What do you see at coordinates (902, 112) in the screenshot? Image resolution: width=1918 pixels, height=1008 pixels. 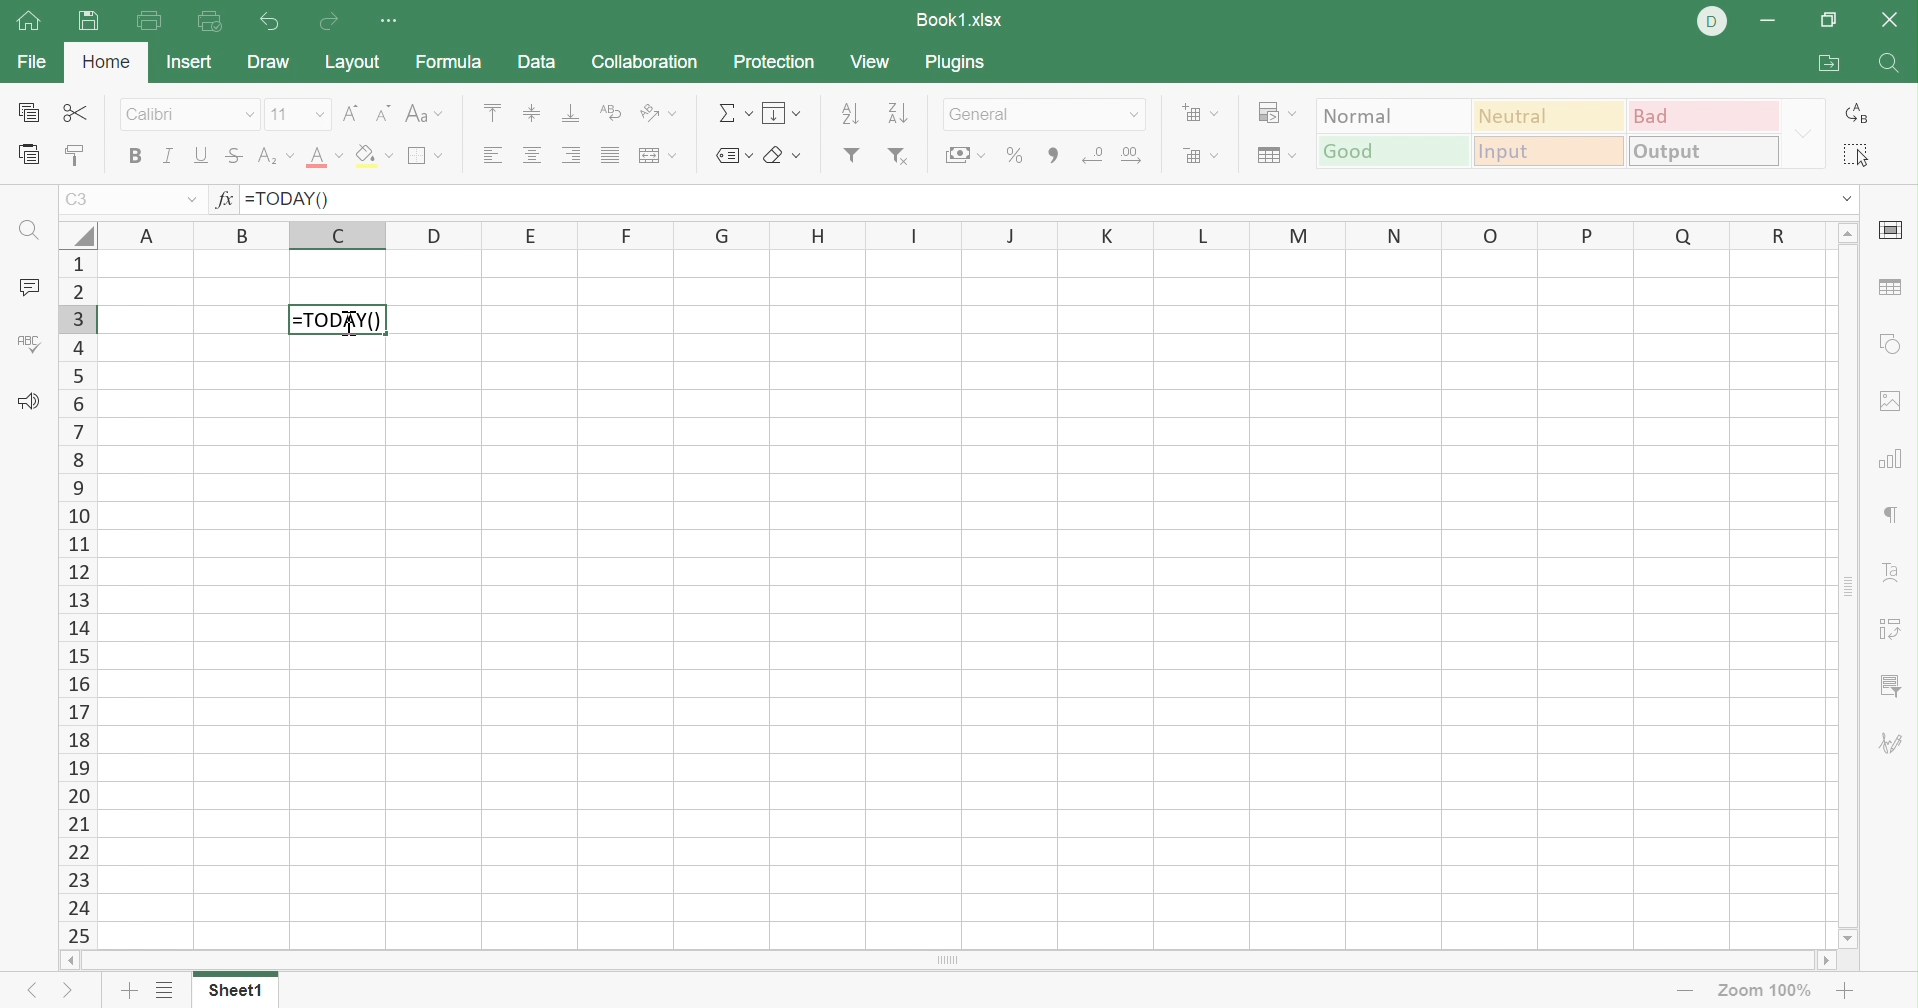 I see `Descending order` at bounding box center [902, 112].